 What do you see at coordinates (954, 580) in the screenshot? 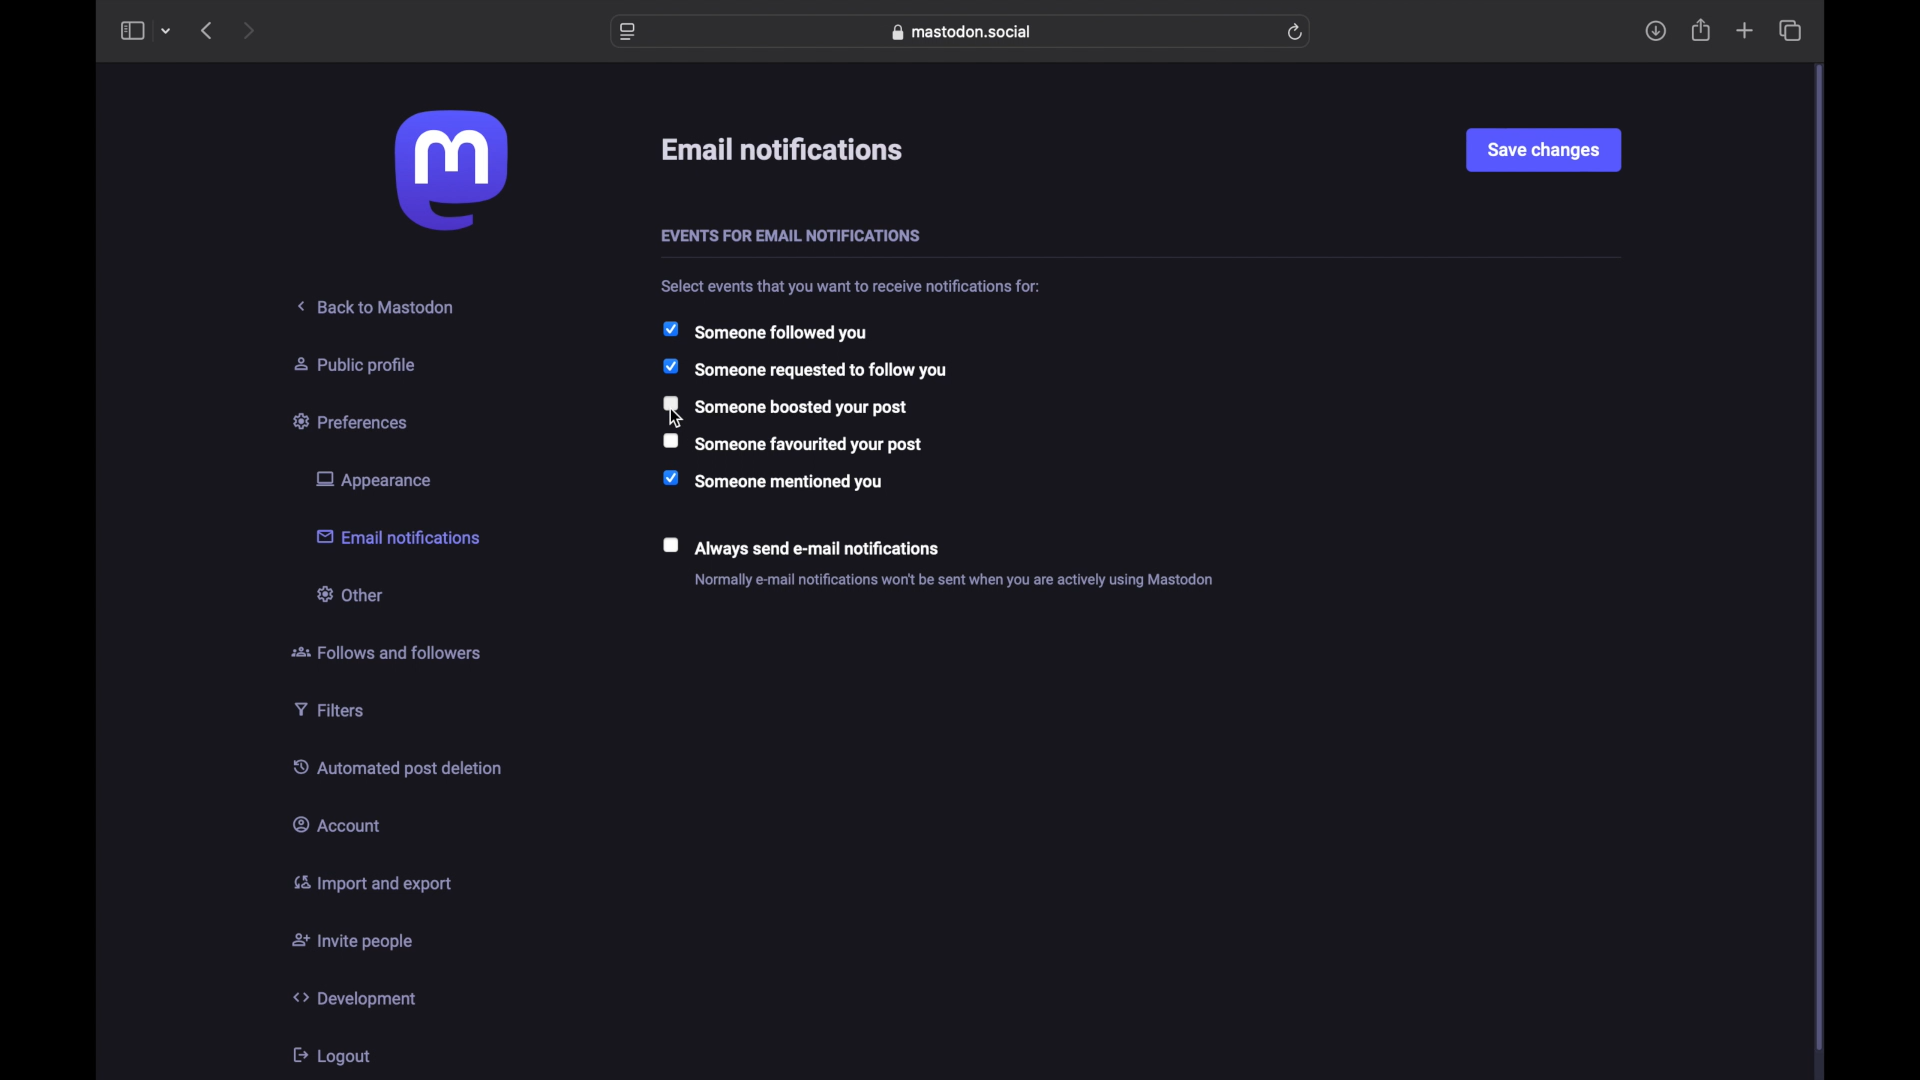
I see `info` at bounding box center [954, 580].